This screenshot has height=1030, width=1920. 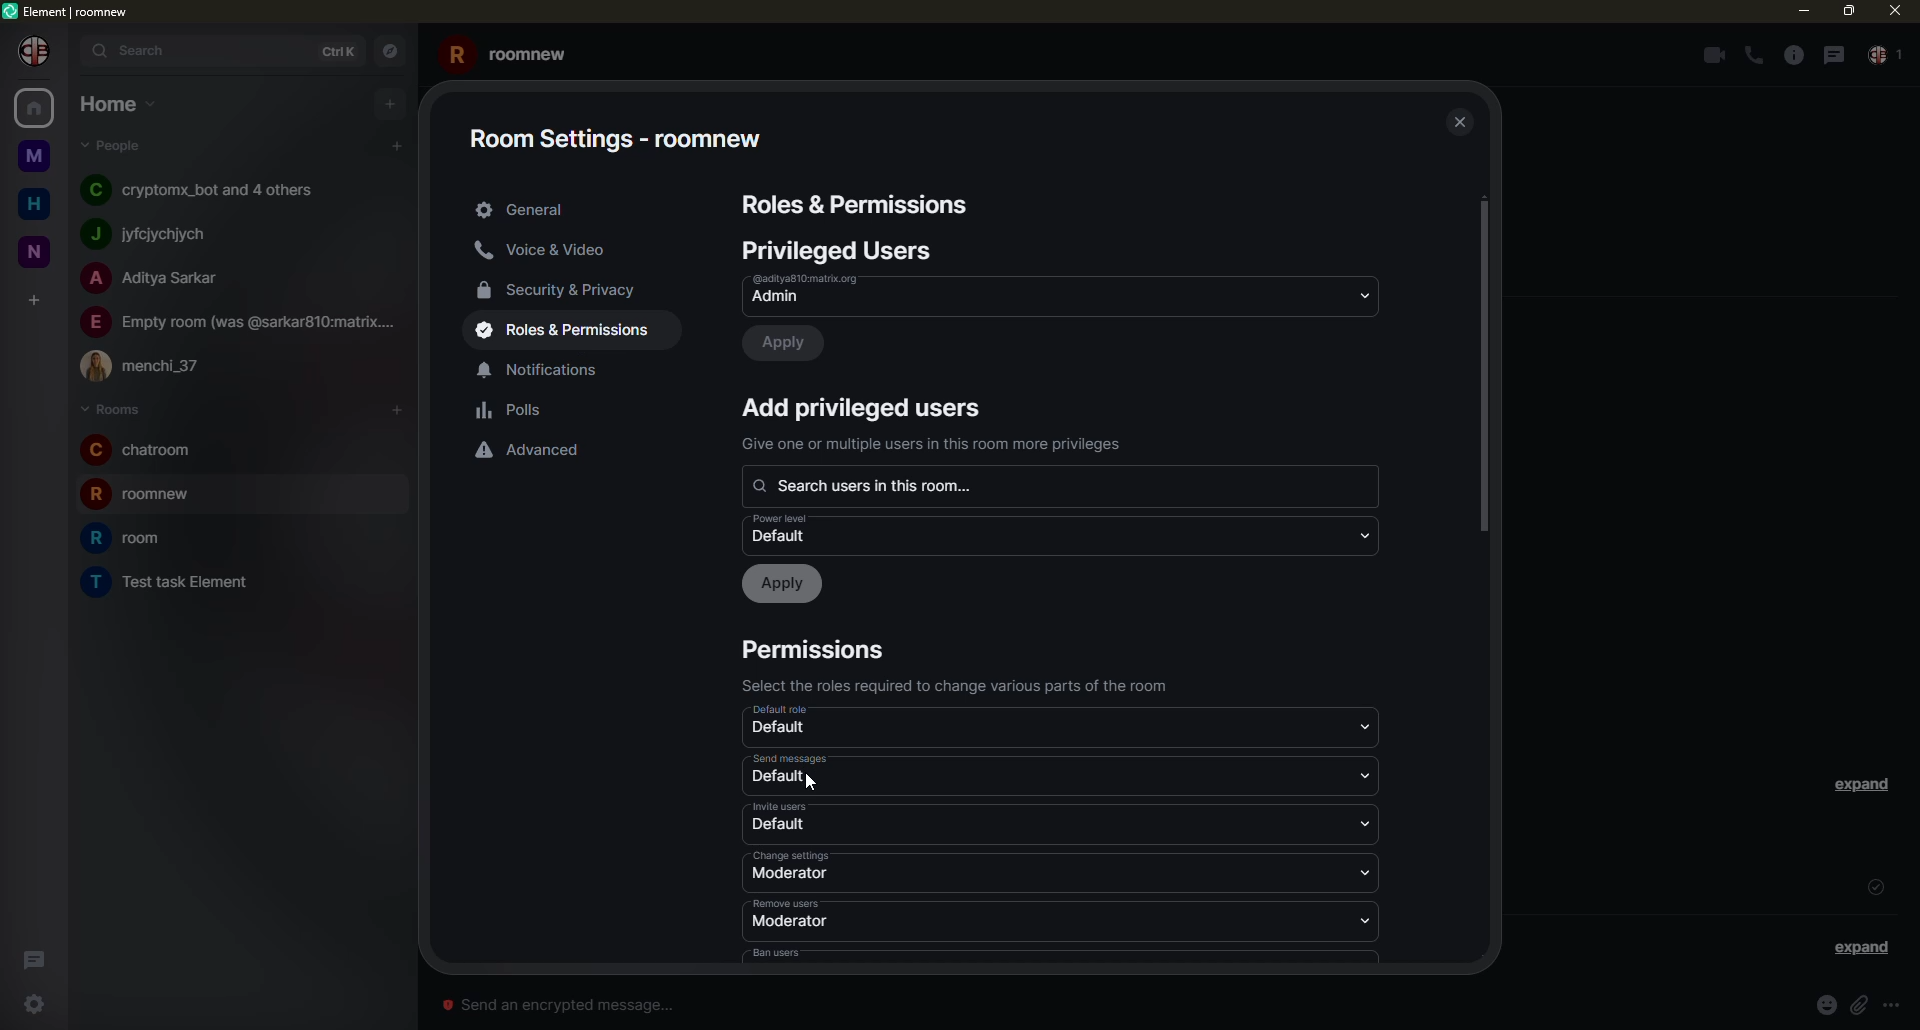 I want to click on people, so click(x=117, y=146).